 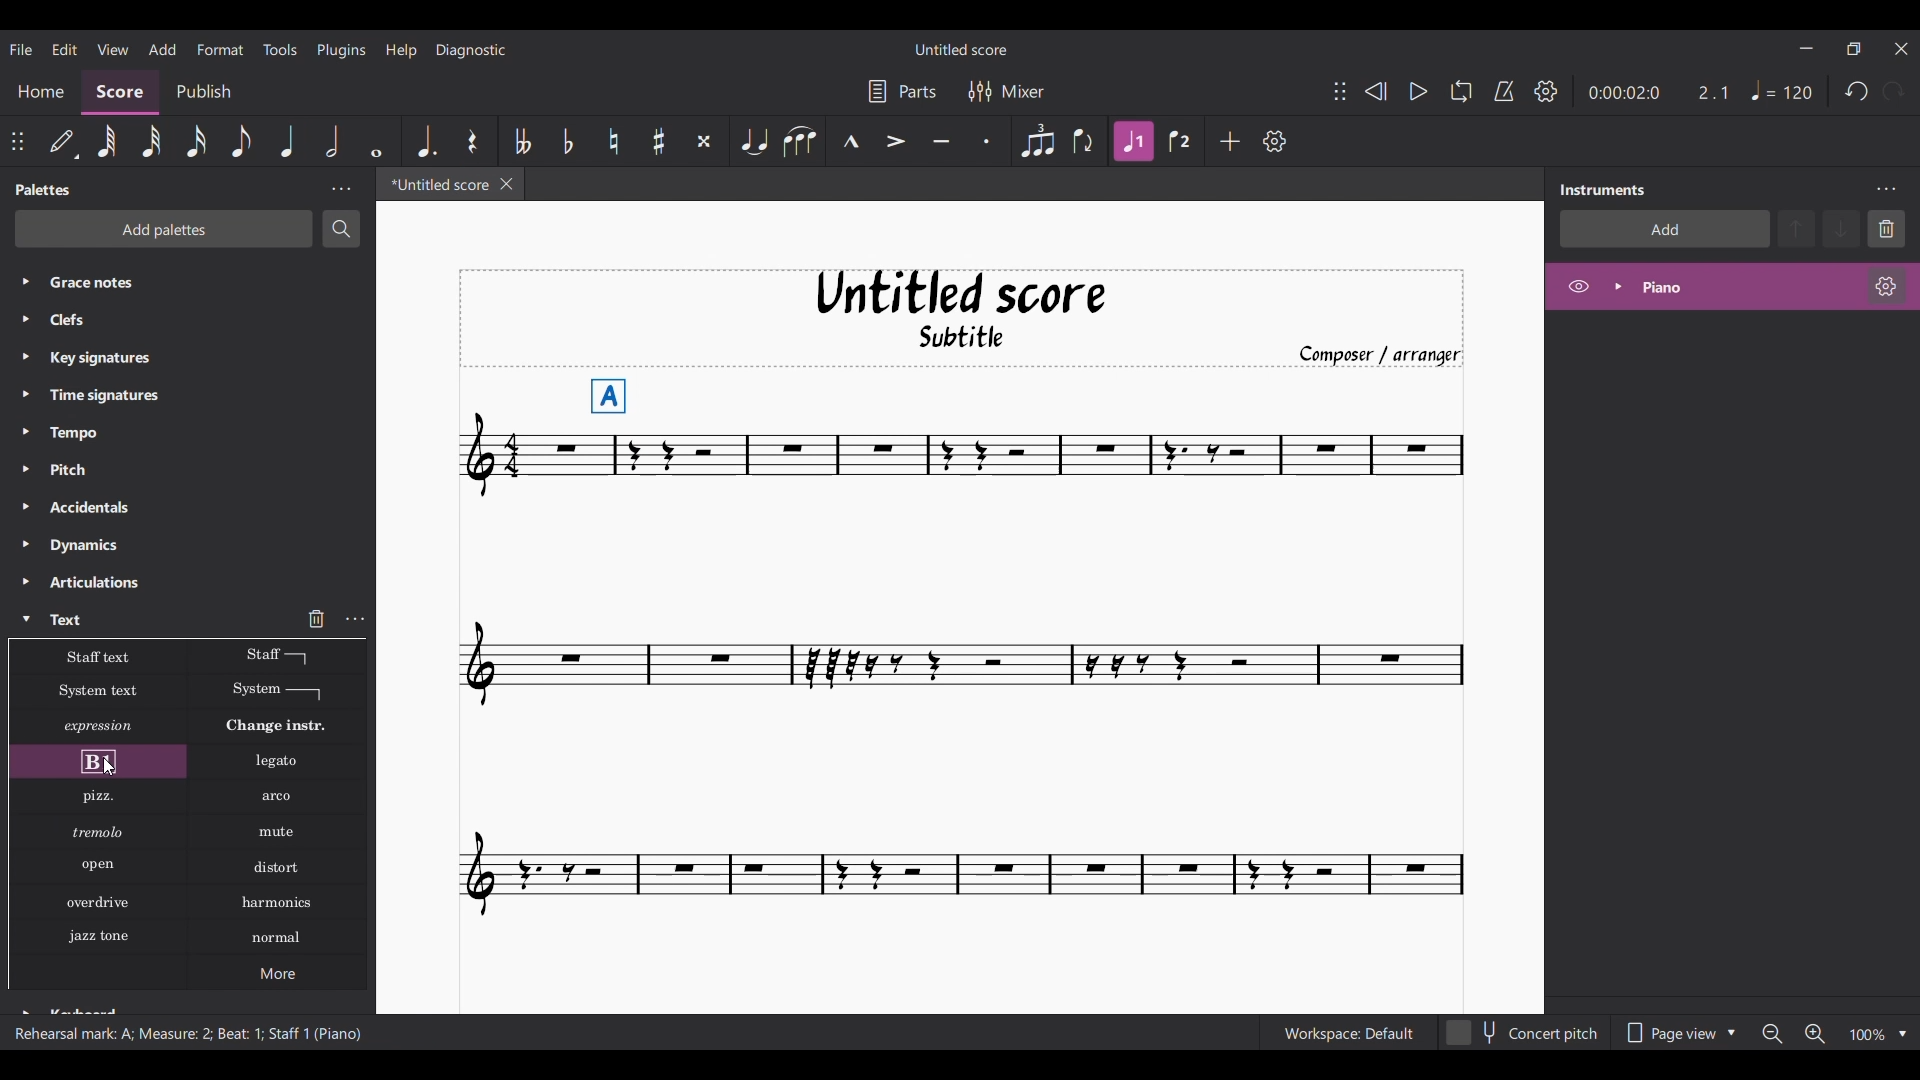 What do you see at coordinates (1083, 141) in the screenshot?
I see `Flip direction` at bounding box center [1083, 141].